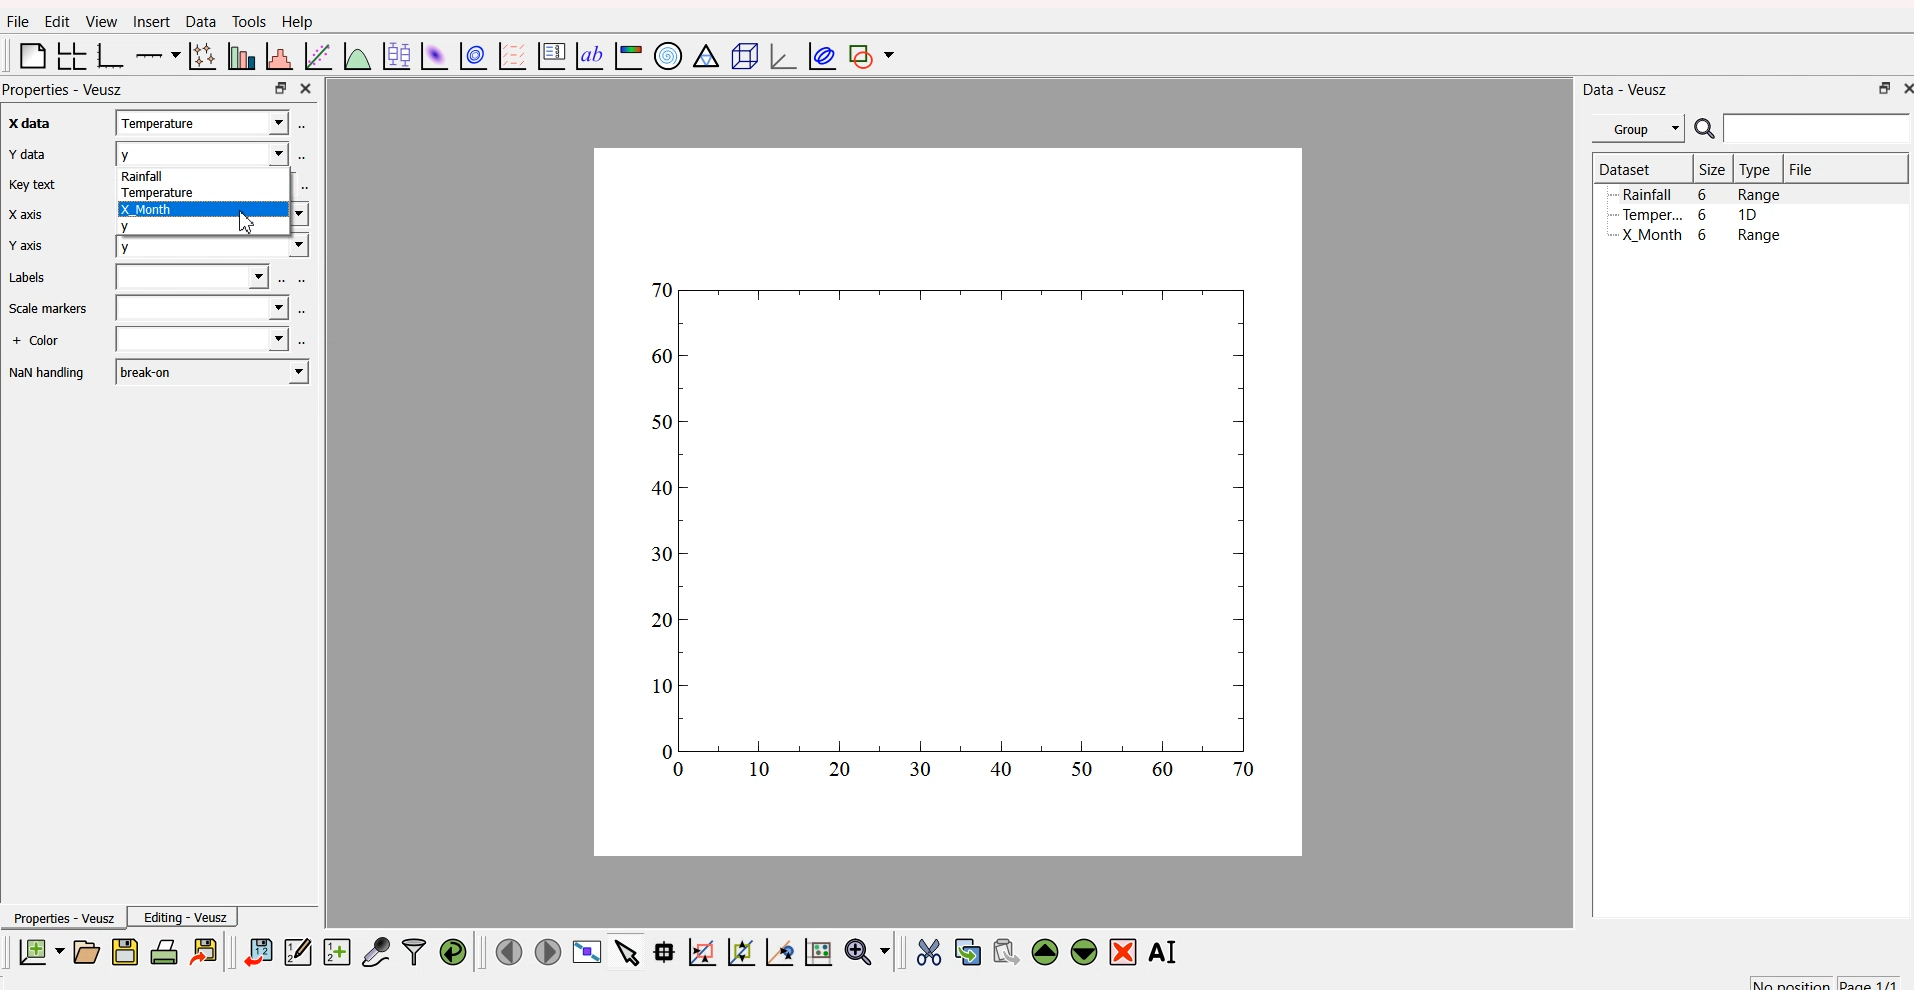 This screenshot has height=990, width=1914. Describe the element at coordinates (818, 56) in the screenshot. I see `plot covariance ellipses` at that location.